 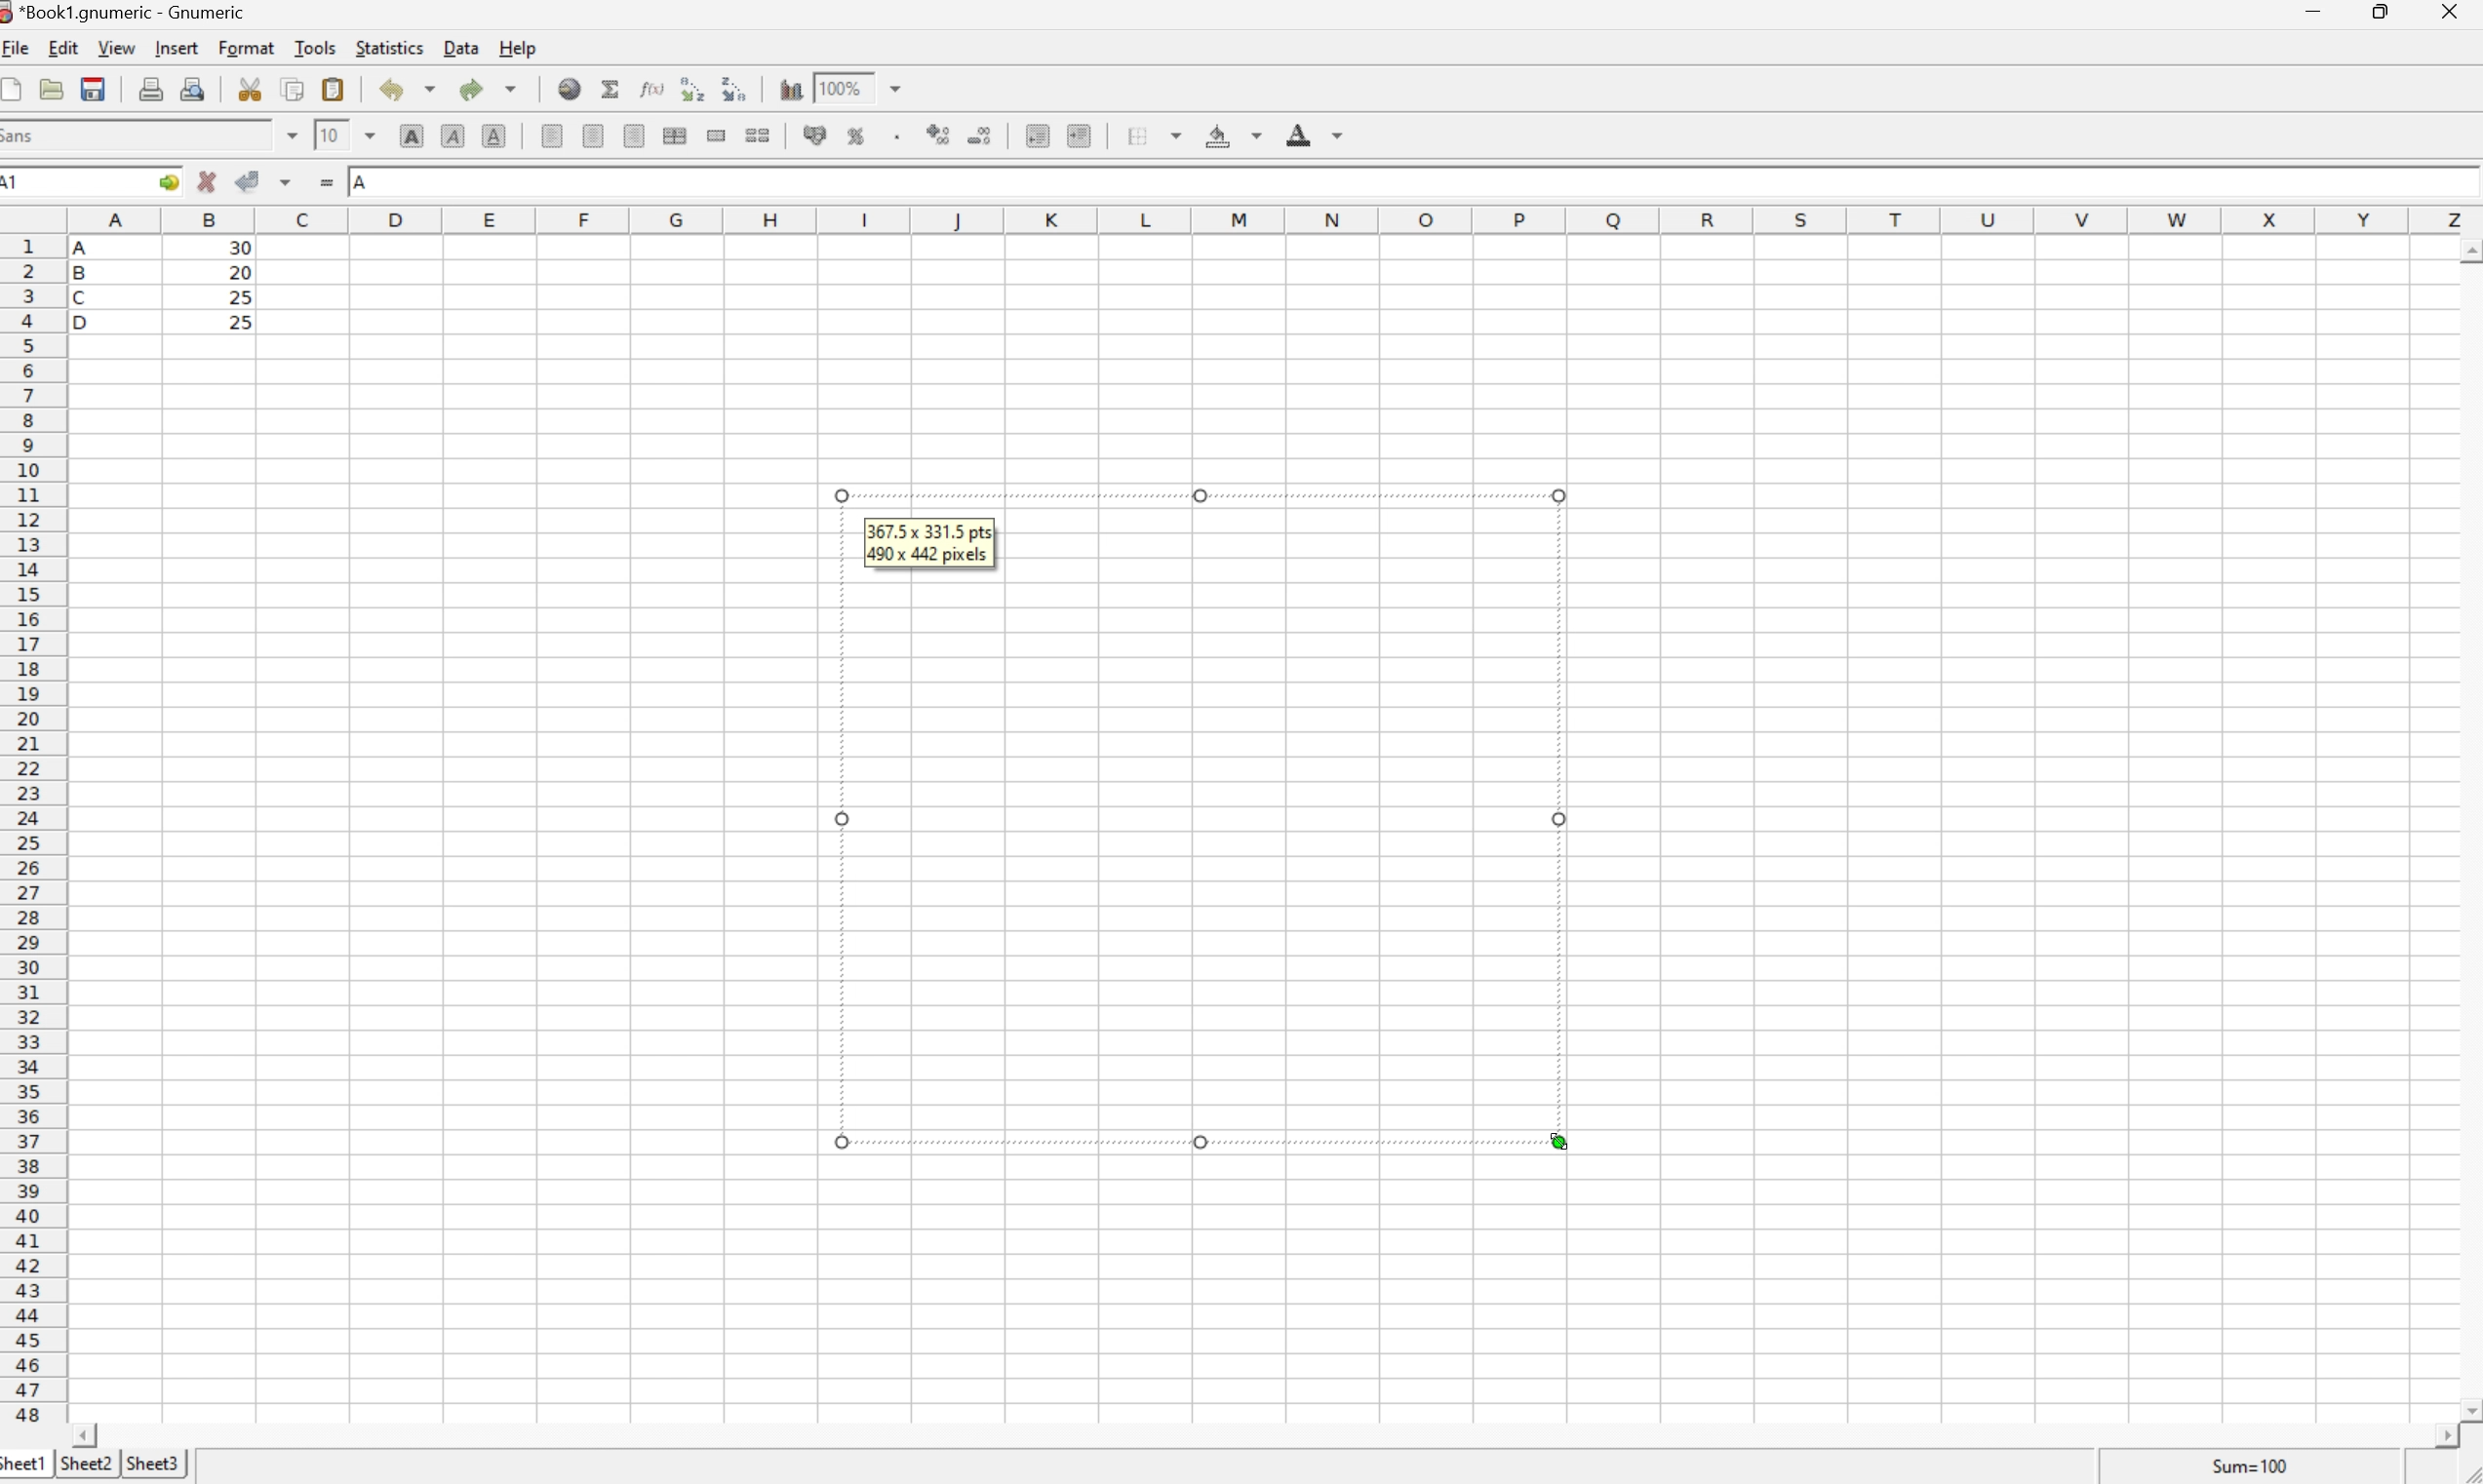 I want to click on Undo, so click(x=407, y=89).